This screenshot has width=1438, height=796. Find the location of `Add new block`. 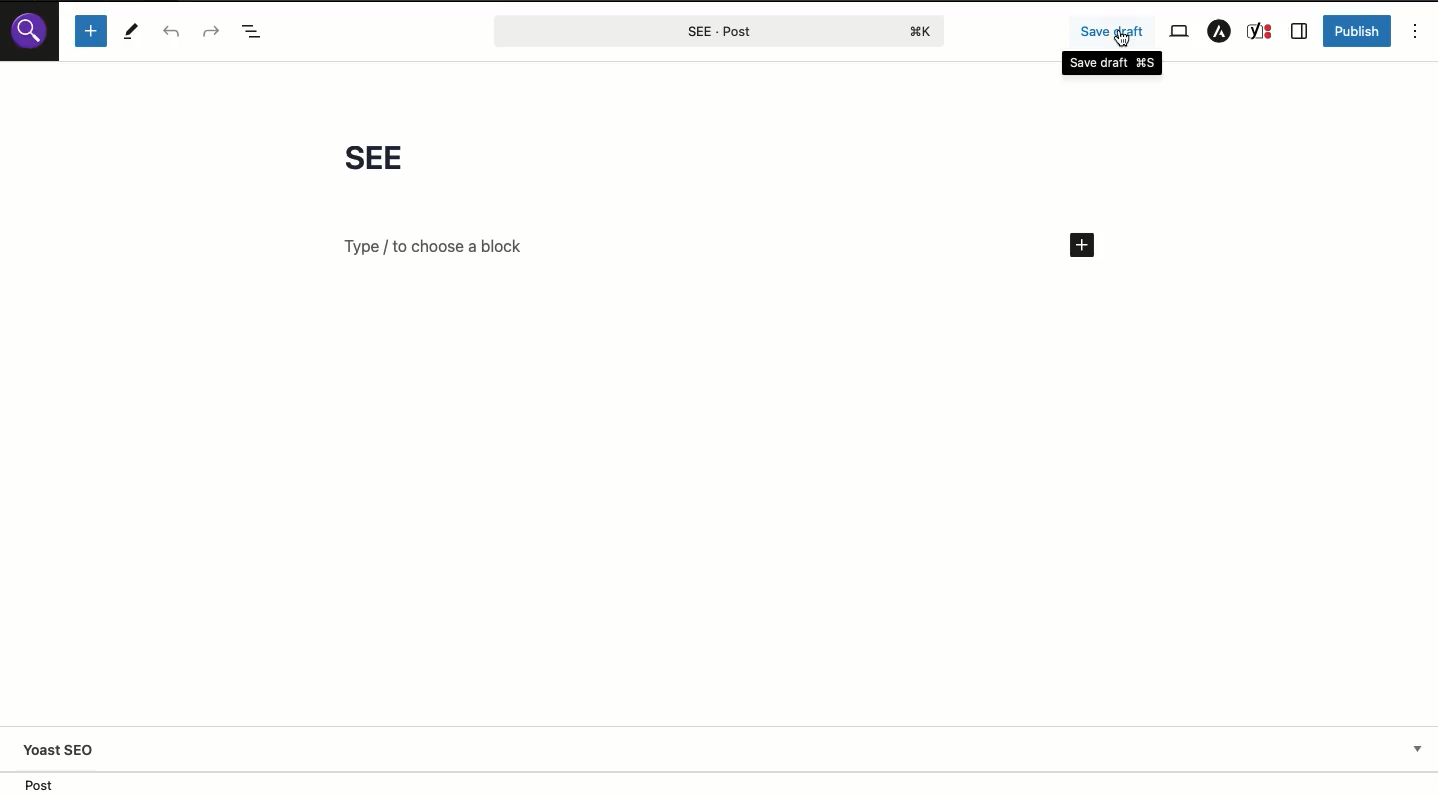

Add new block is located at coordinates (92, 32).